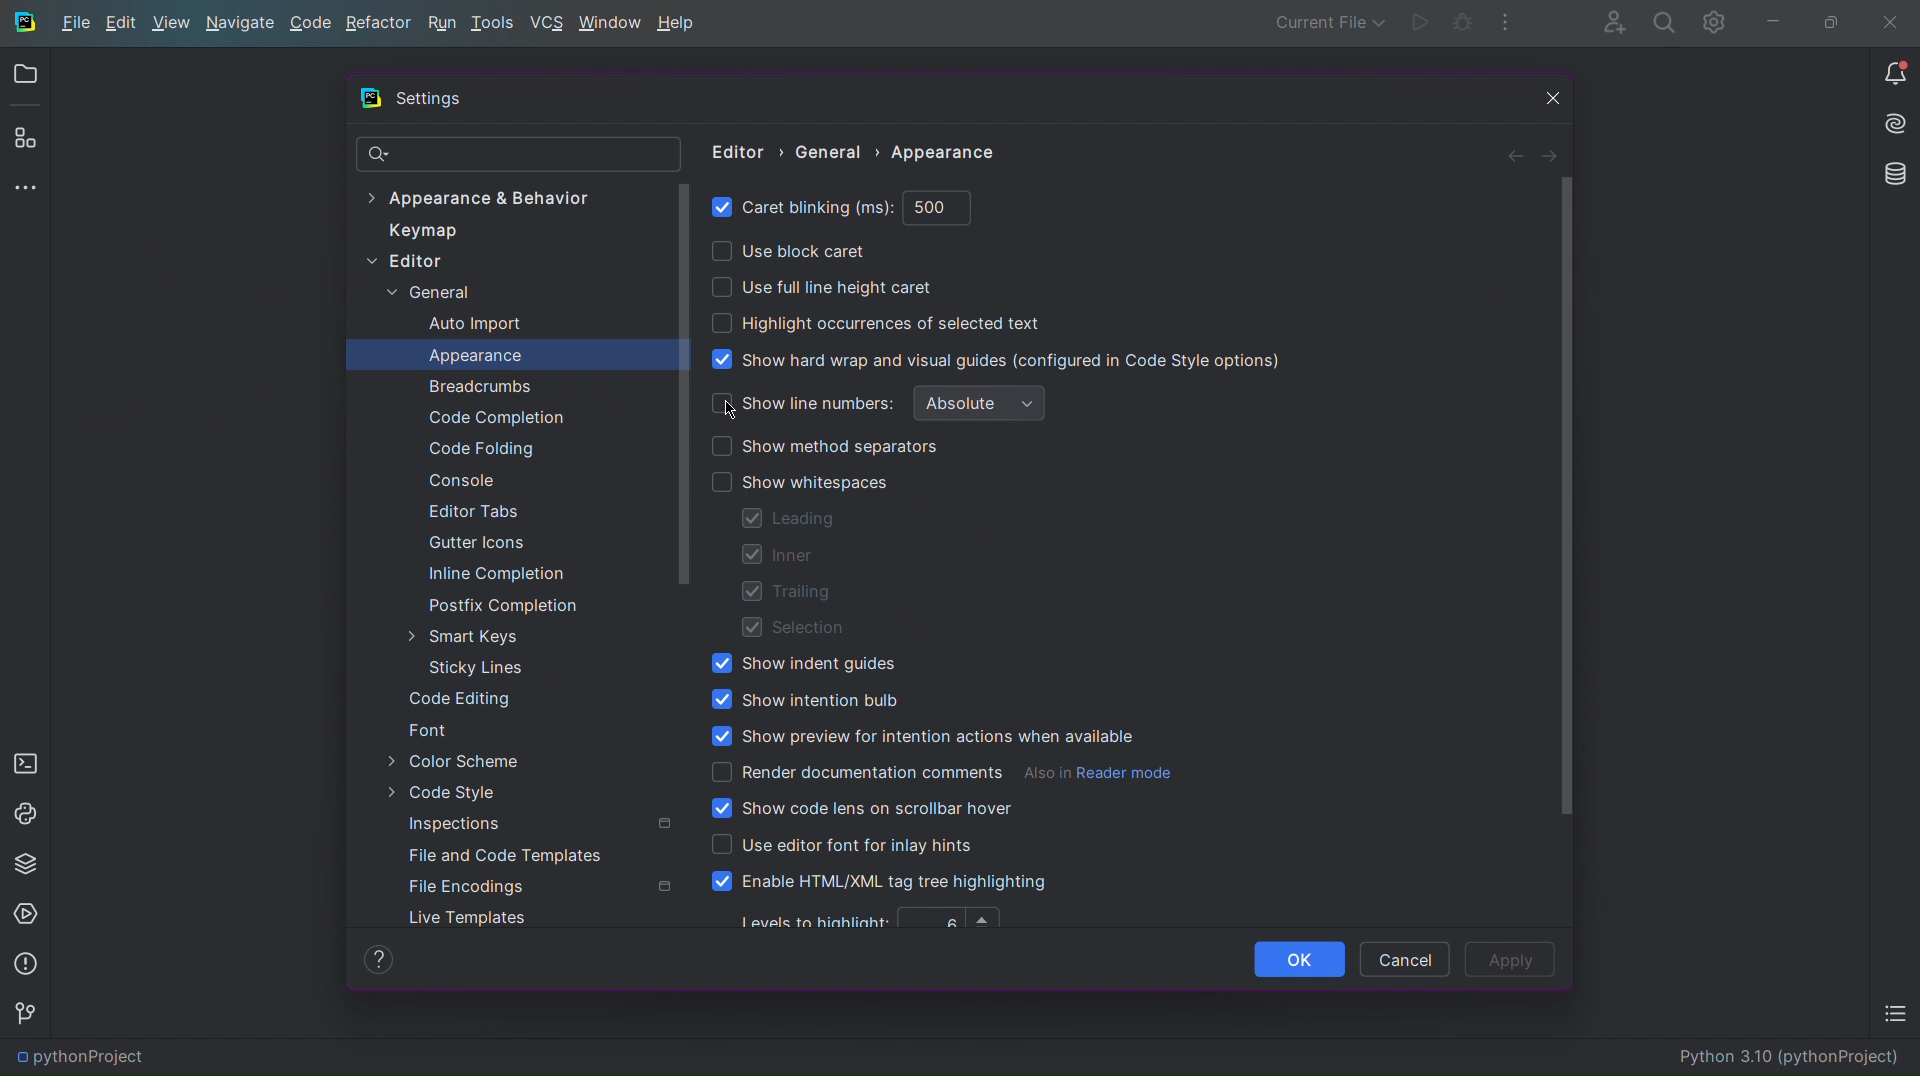  I want to click on Scrollbar, so click(1565, 499).